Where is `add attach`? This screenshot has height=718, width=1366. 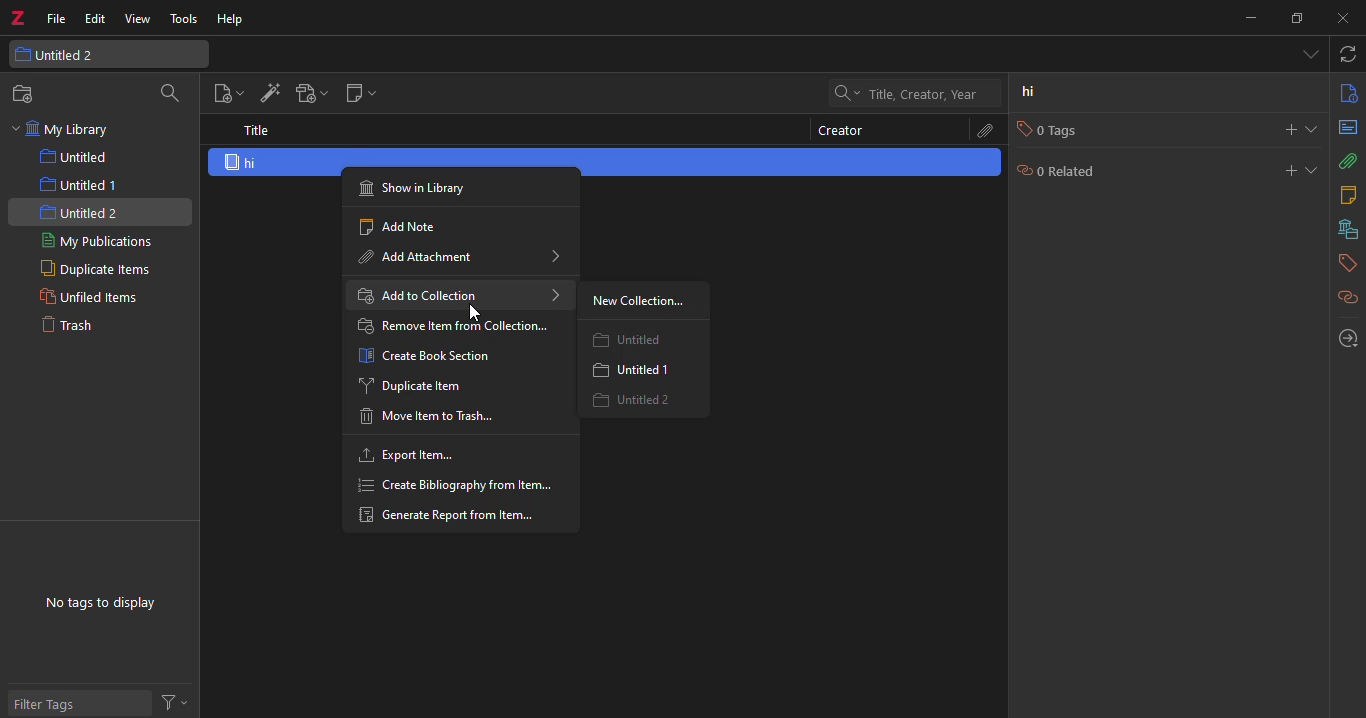
add attach is located at coordinates (309, 95).